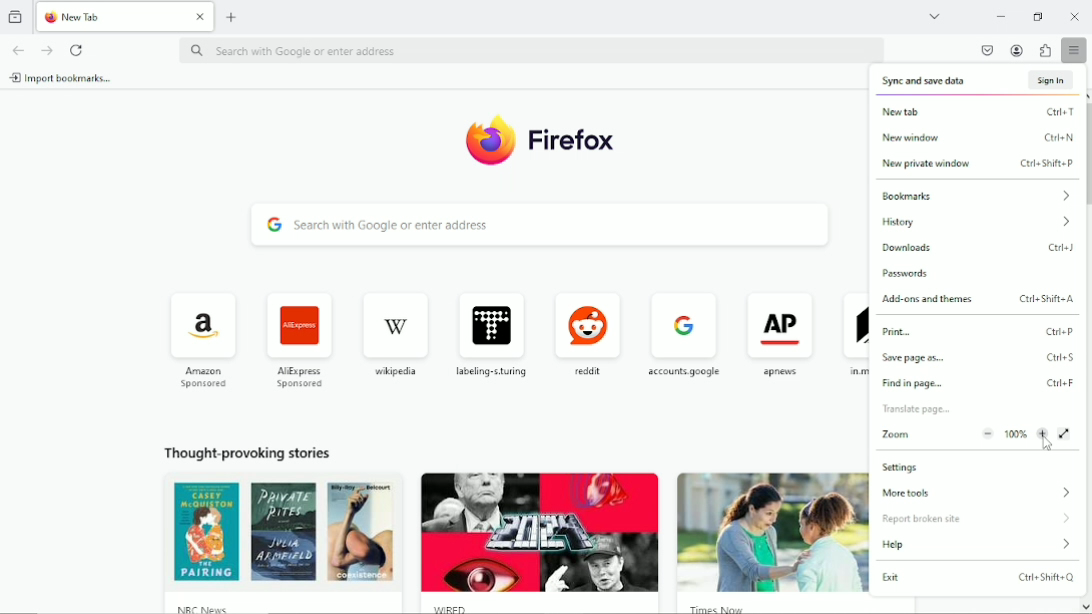 Image resolution: width=1092 pixels, height=614 pixels. What do you see at coordinates (538, 529) in the screenshot?
I see `image` at bounding box center [538, 529].